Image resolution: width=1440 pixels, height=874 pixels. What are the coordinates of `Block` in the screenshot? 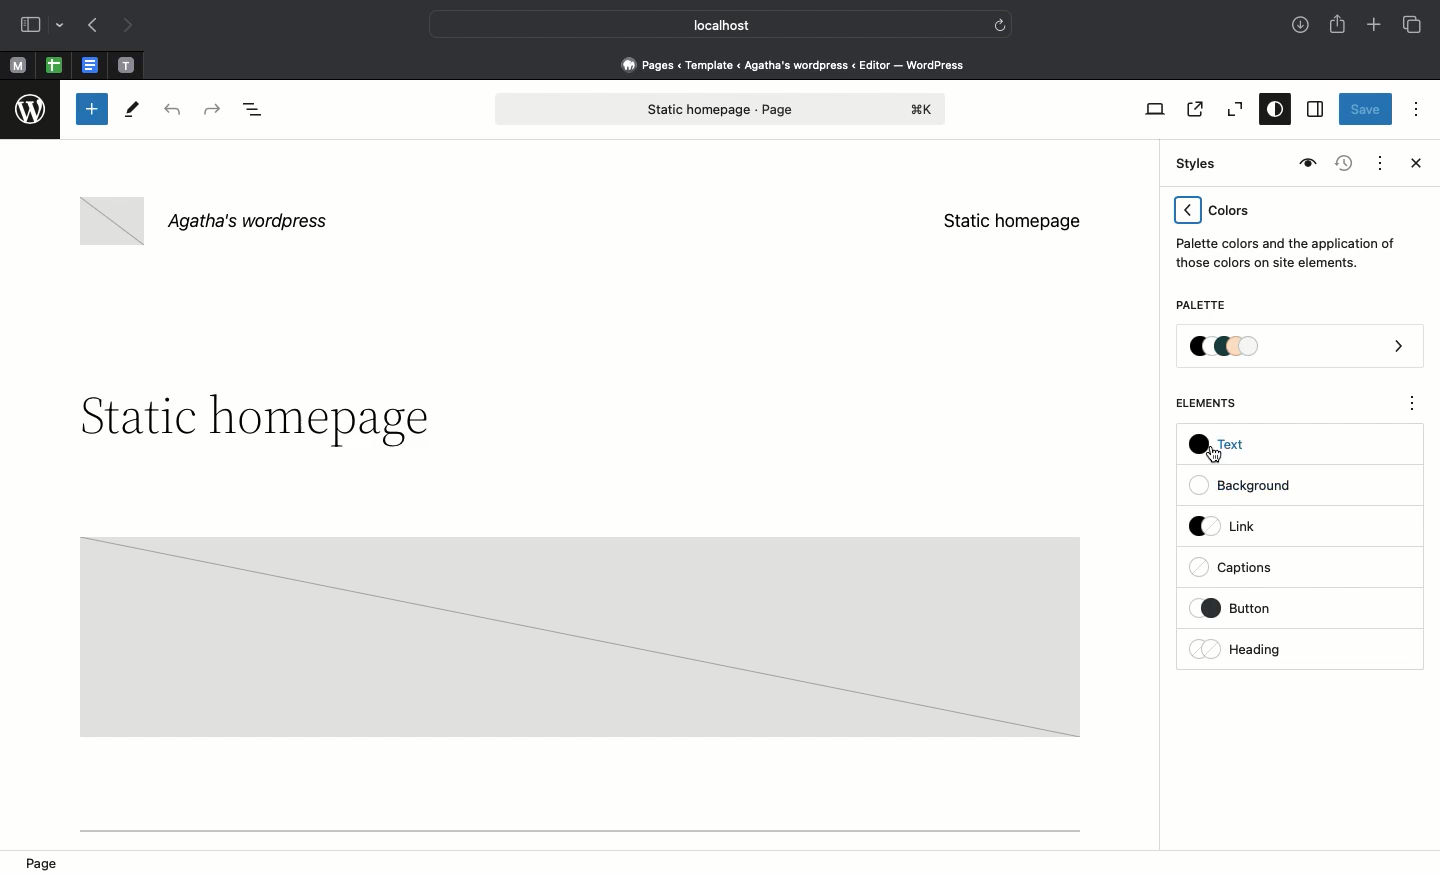 It's located at (578, 635).